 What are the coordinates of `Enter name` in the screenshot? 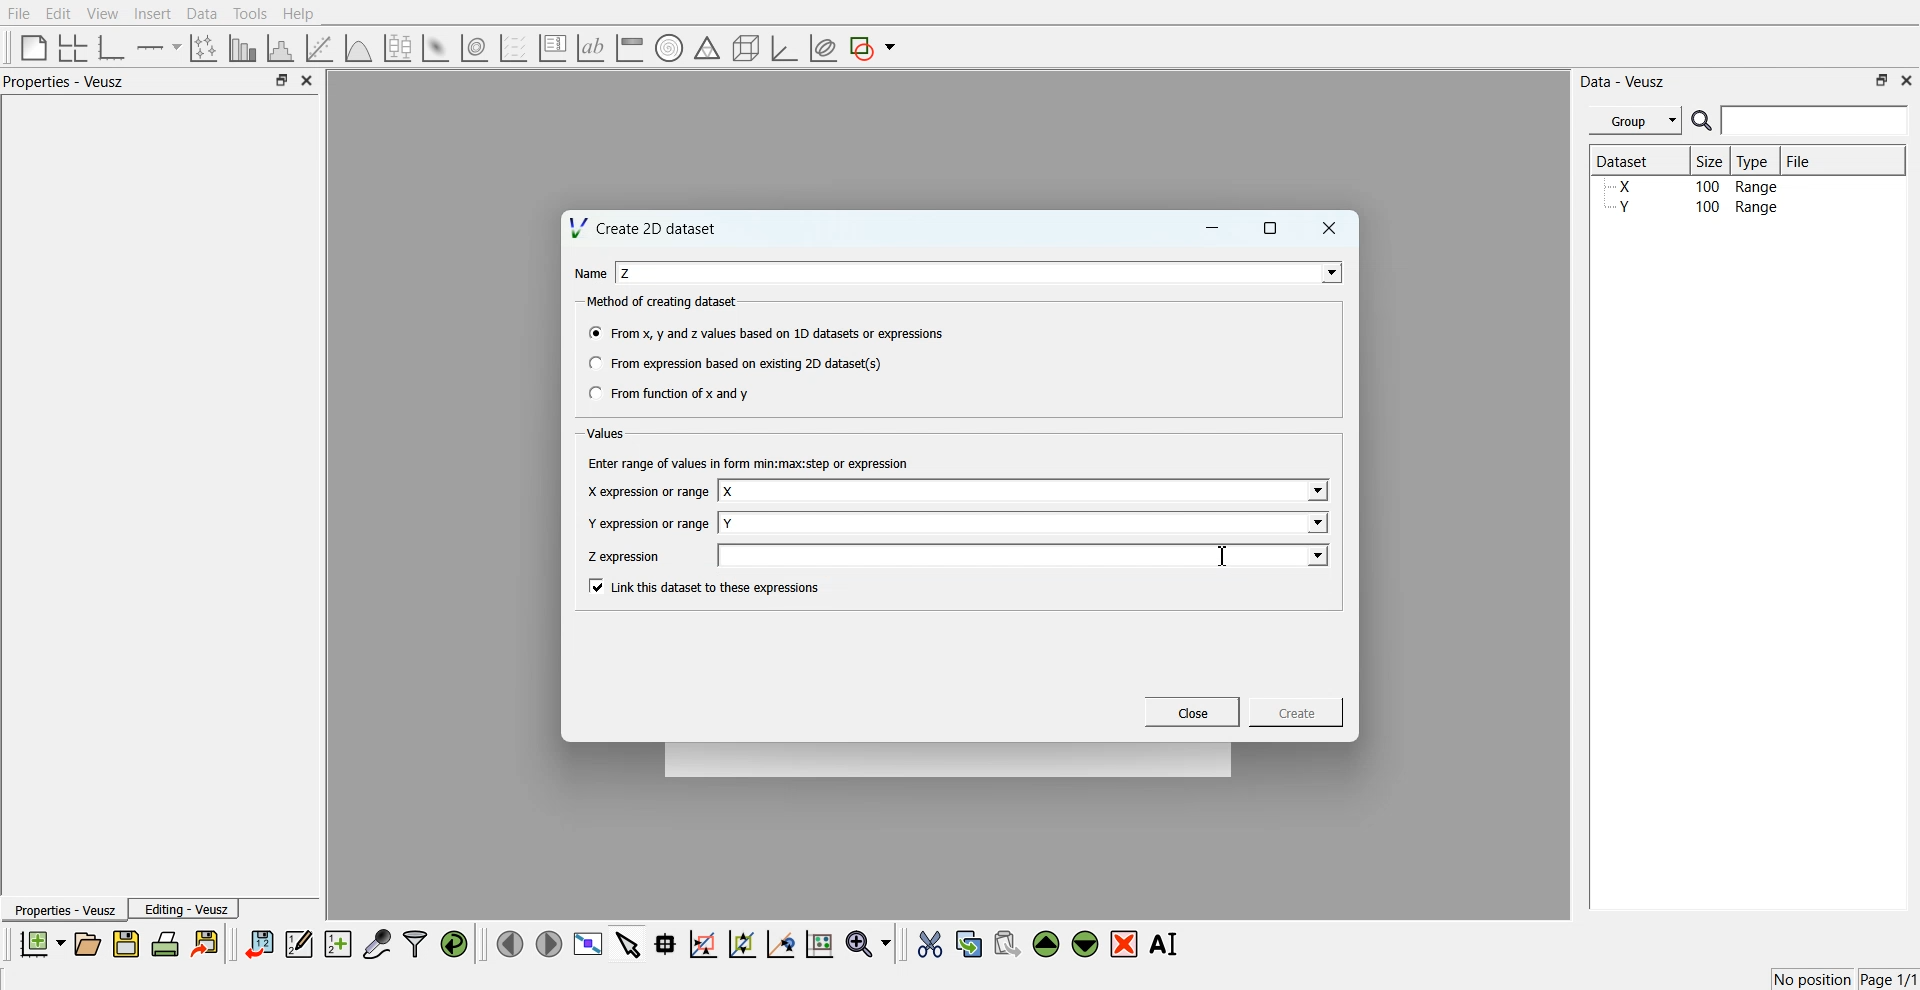 It's located at (980, 272).